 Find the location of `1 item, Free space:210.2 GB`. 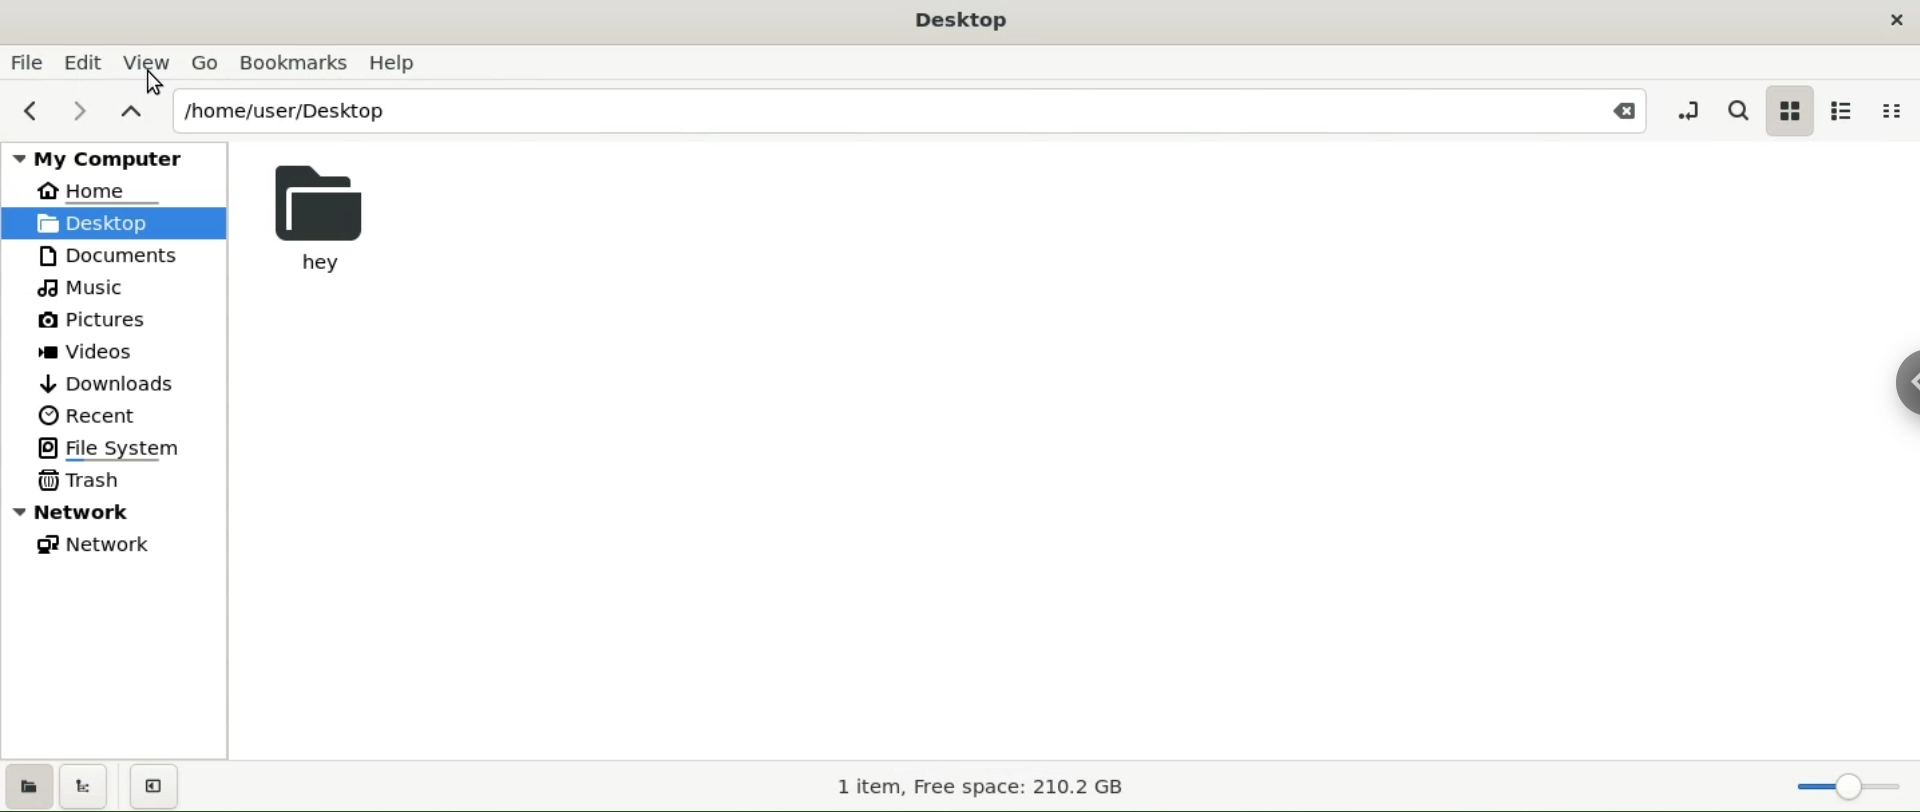

1 item, Free space:210.2 GB is located at coordinates (975, 788).